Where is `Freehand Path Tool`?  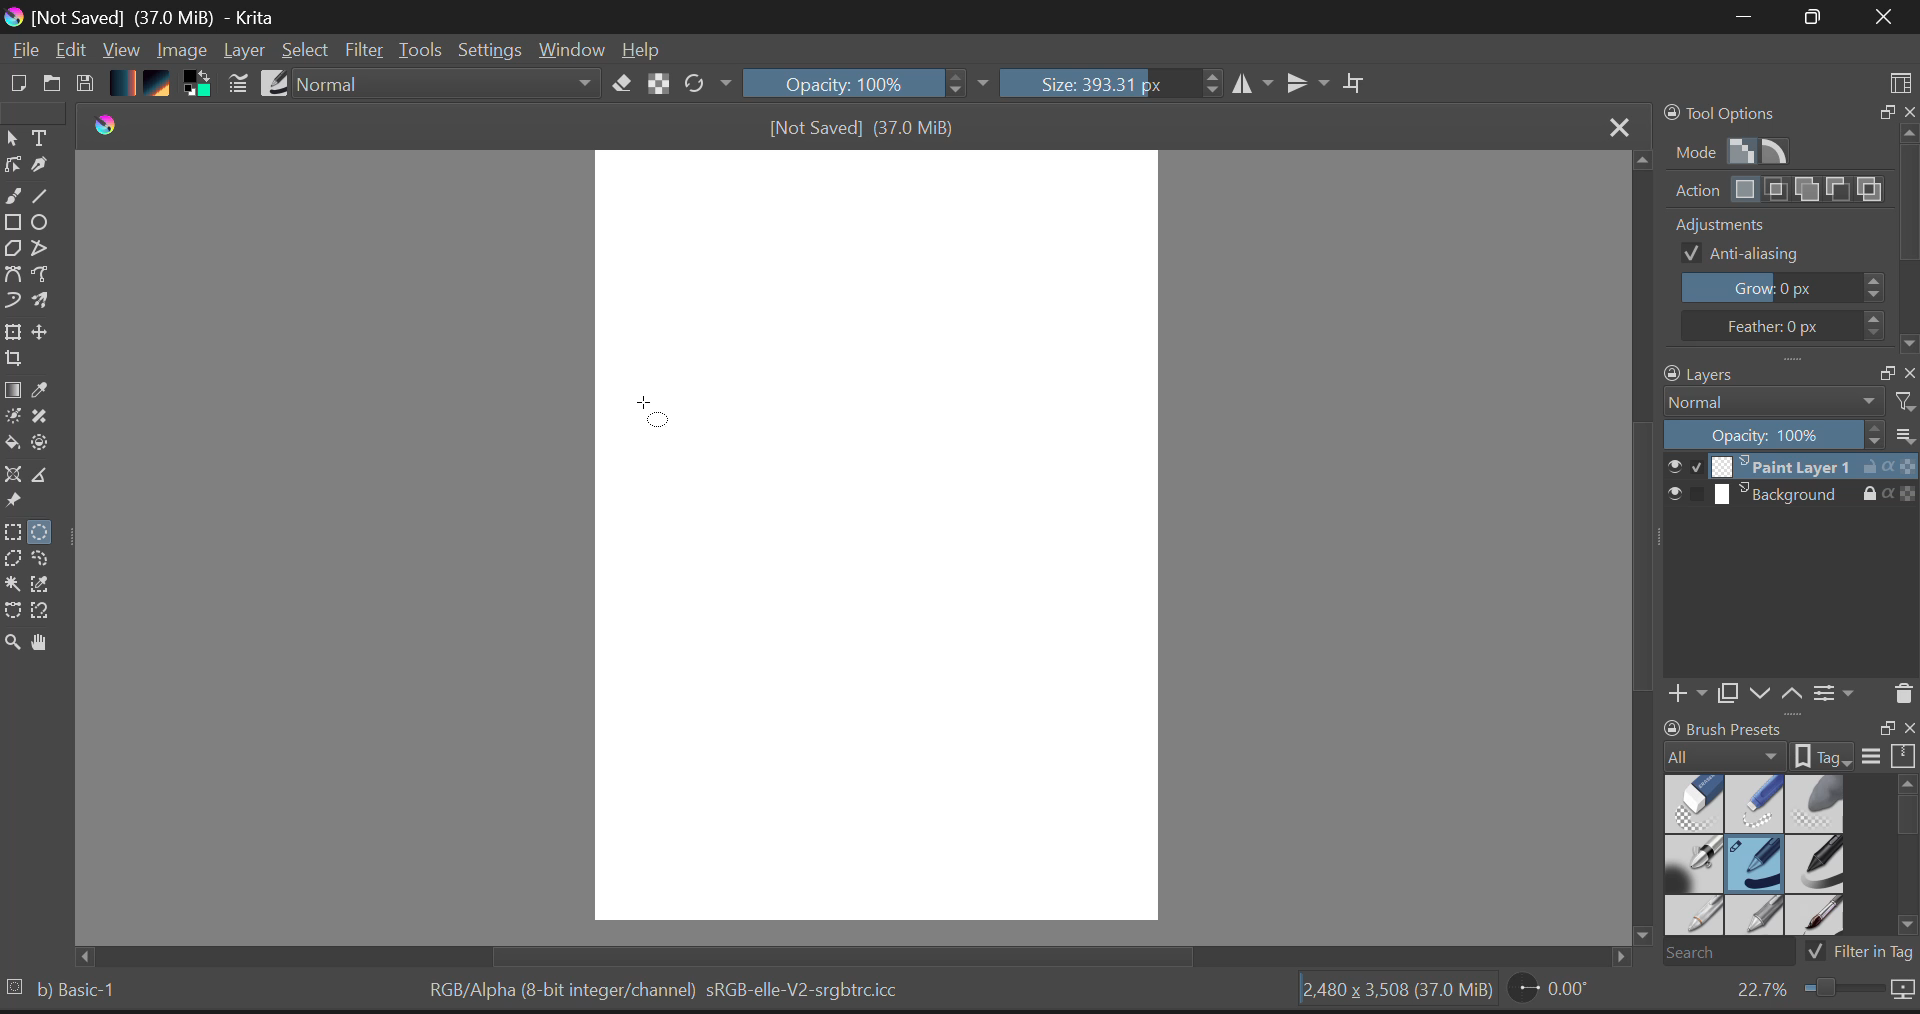 Freehand Path Tool is located at coordinates (46, 275).